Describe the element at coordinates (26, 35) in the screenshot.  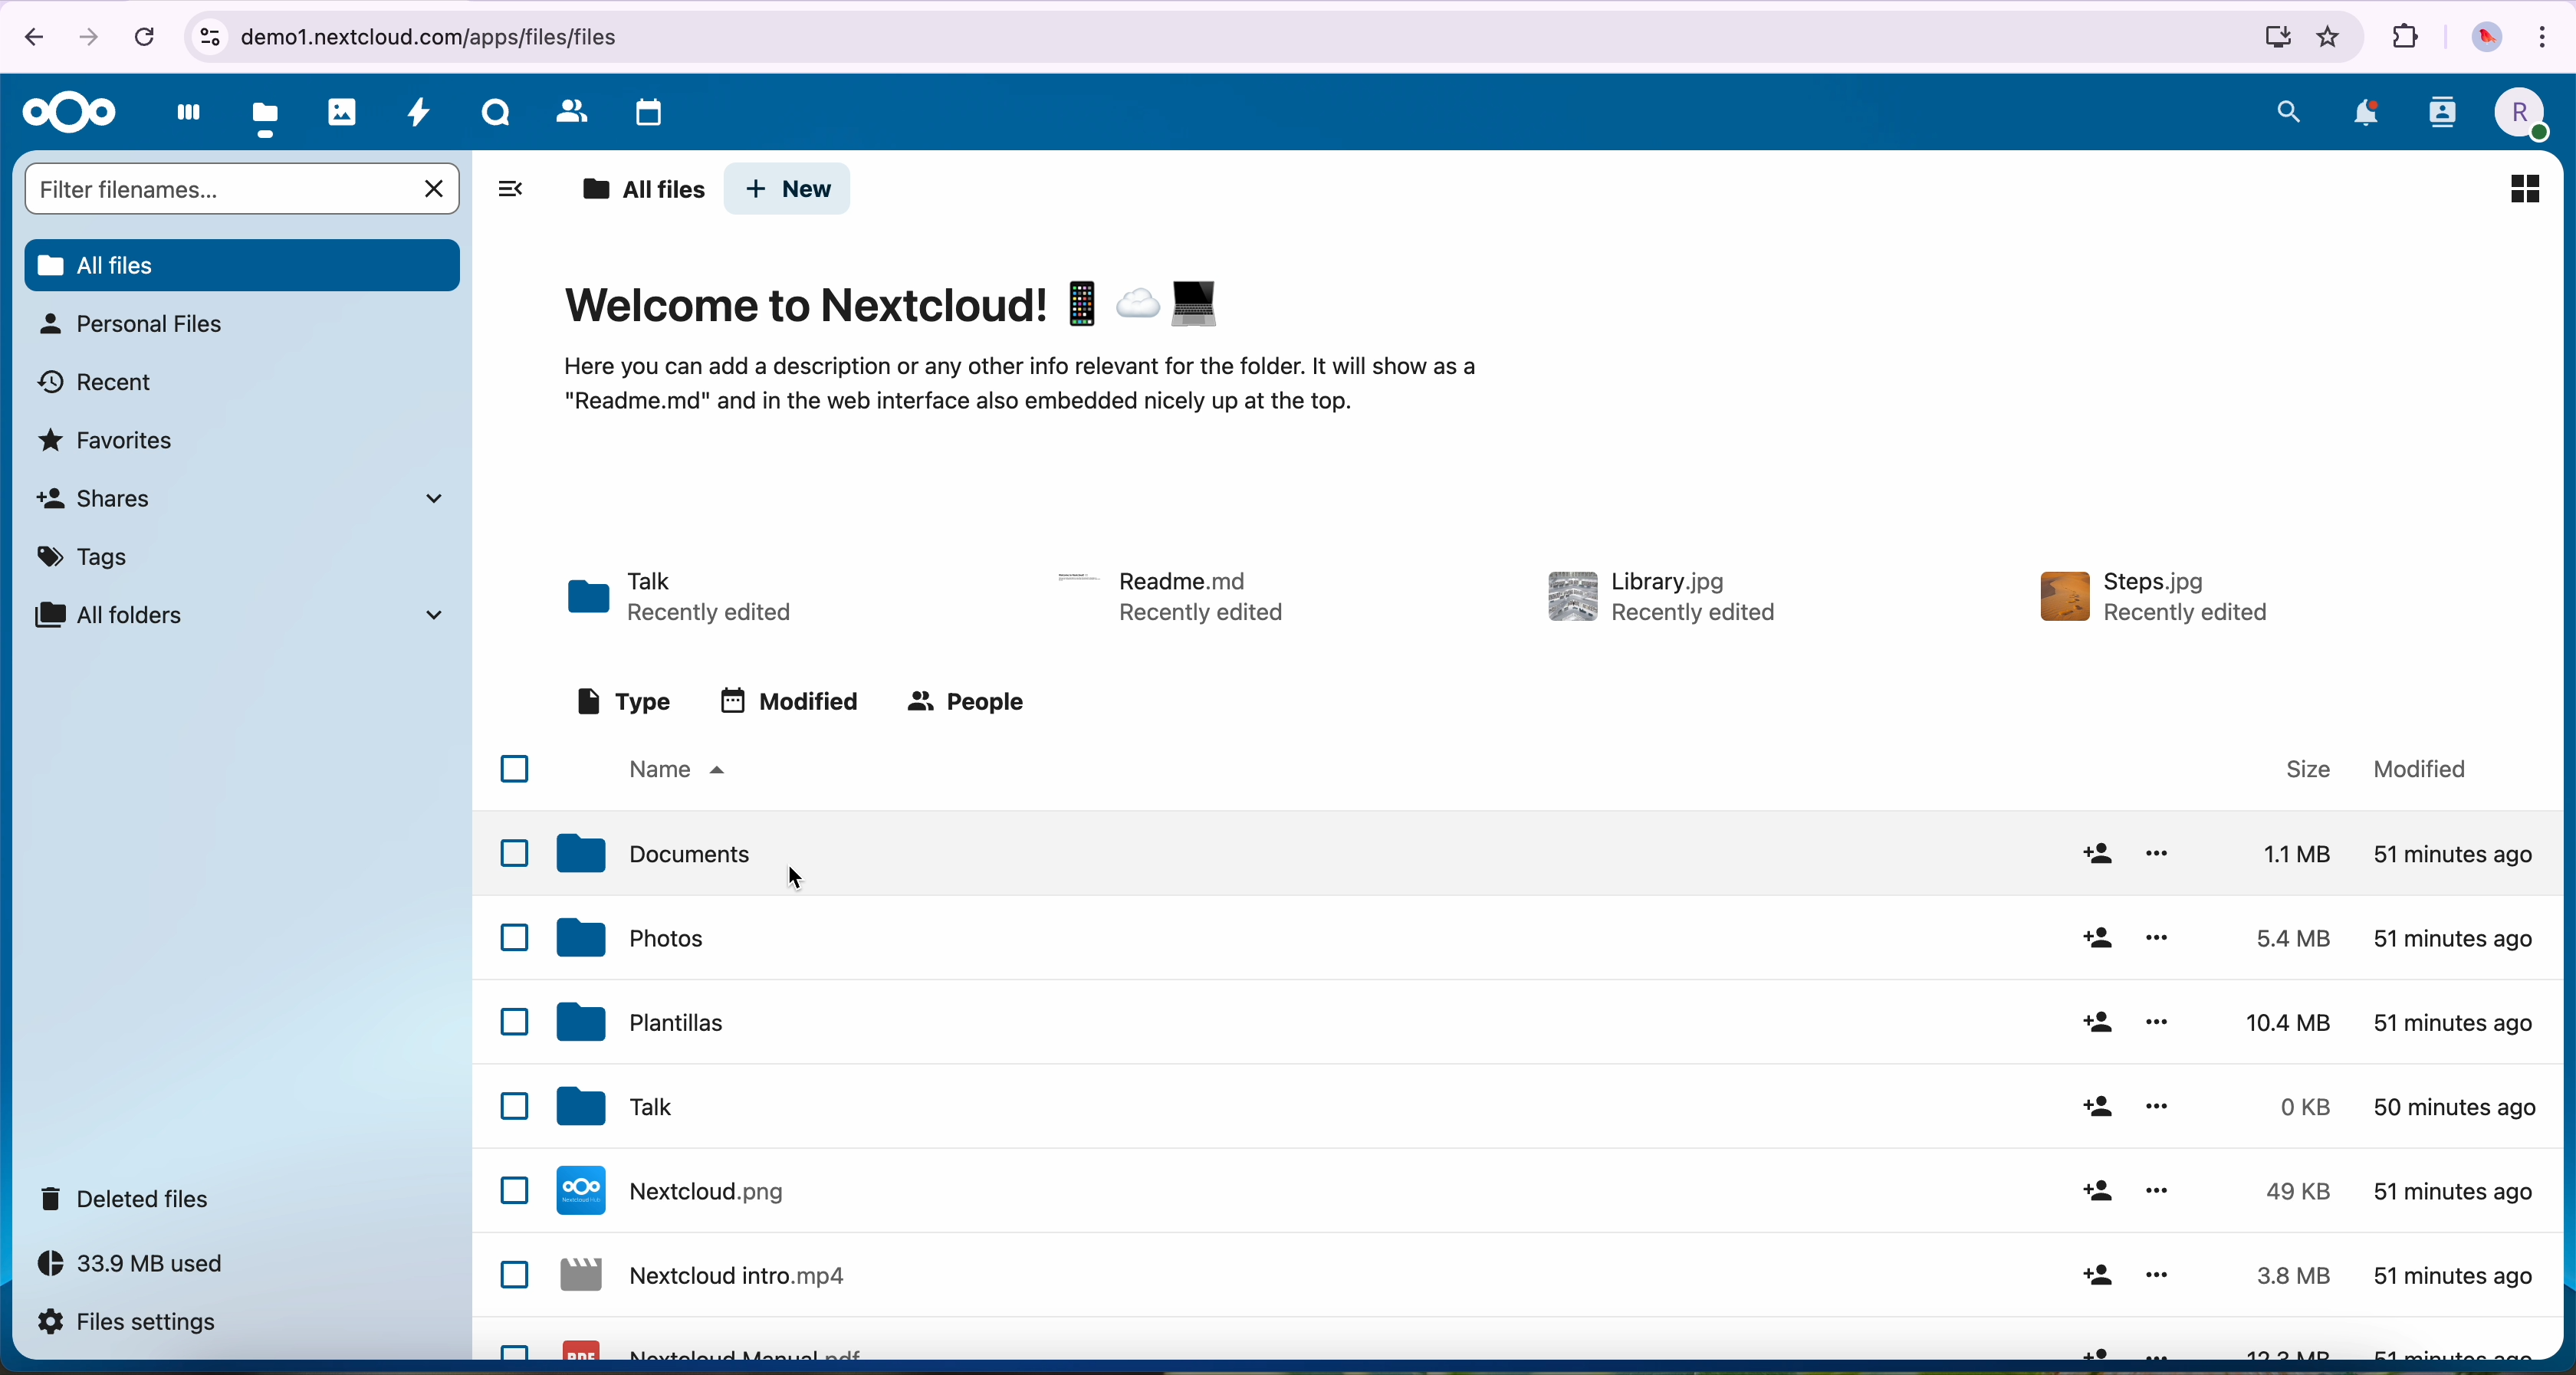
I see `navigate back` at that location.